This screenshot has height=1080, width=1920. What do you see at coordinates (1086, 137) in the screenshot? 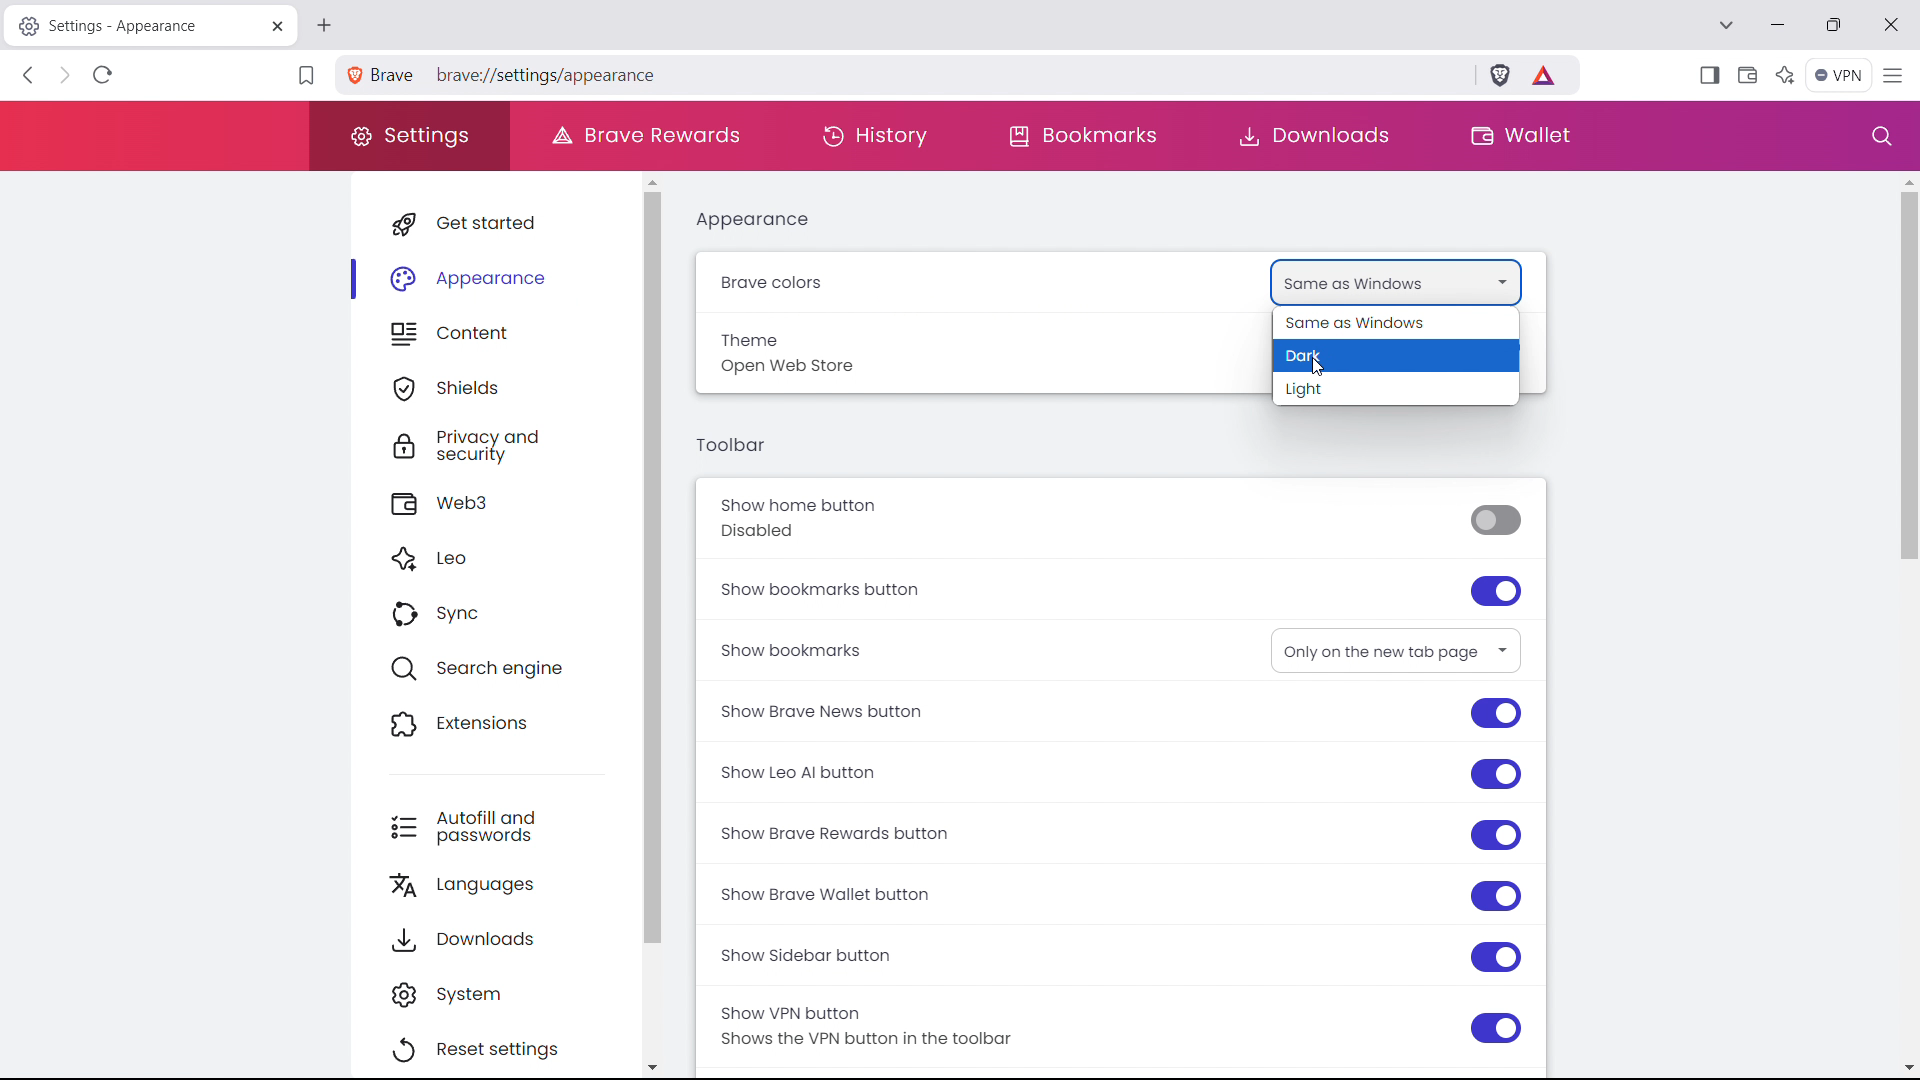
I see `bookmarks` at bounding box center [1086, 137].